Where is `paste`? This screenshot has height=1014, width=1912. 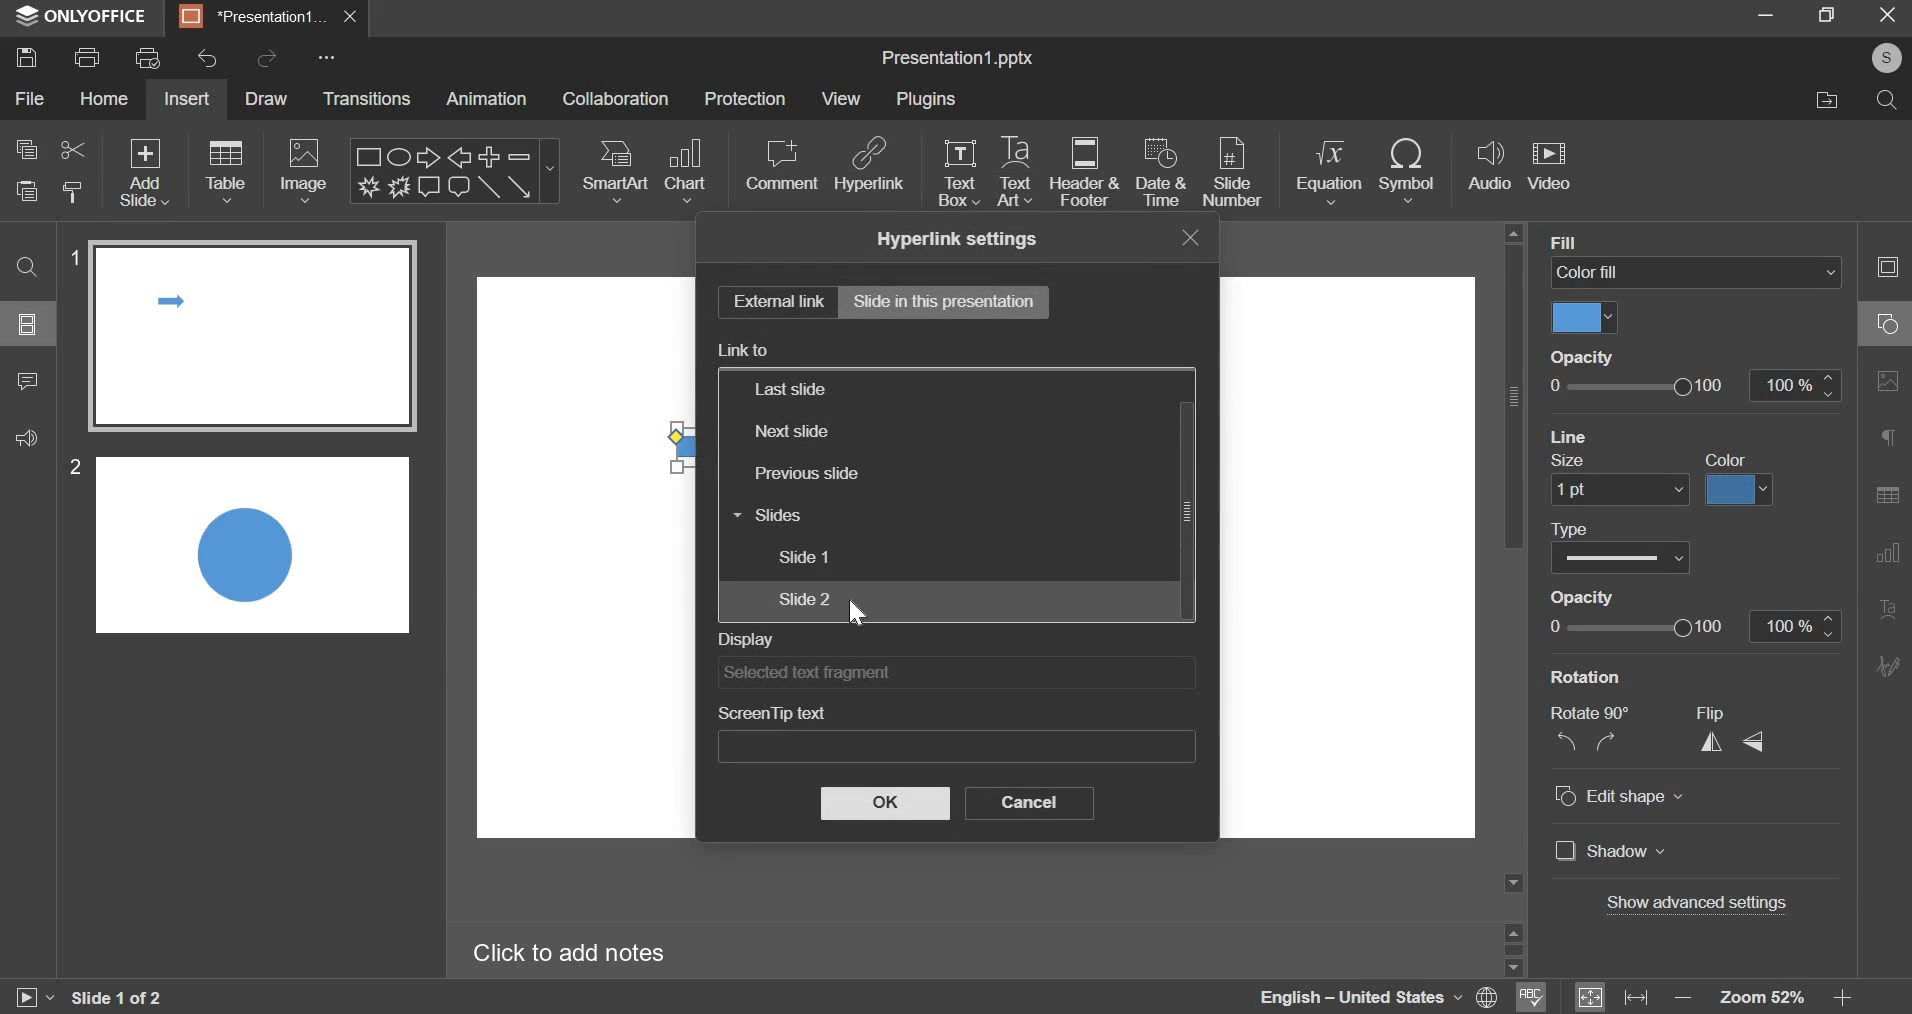 paste is located at coordinates (28, 190).